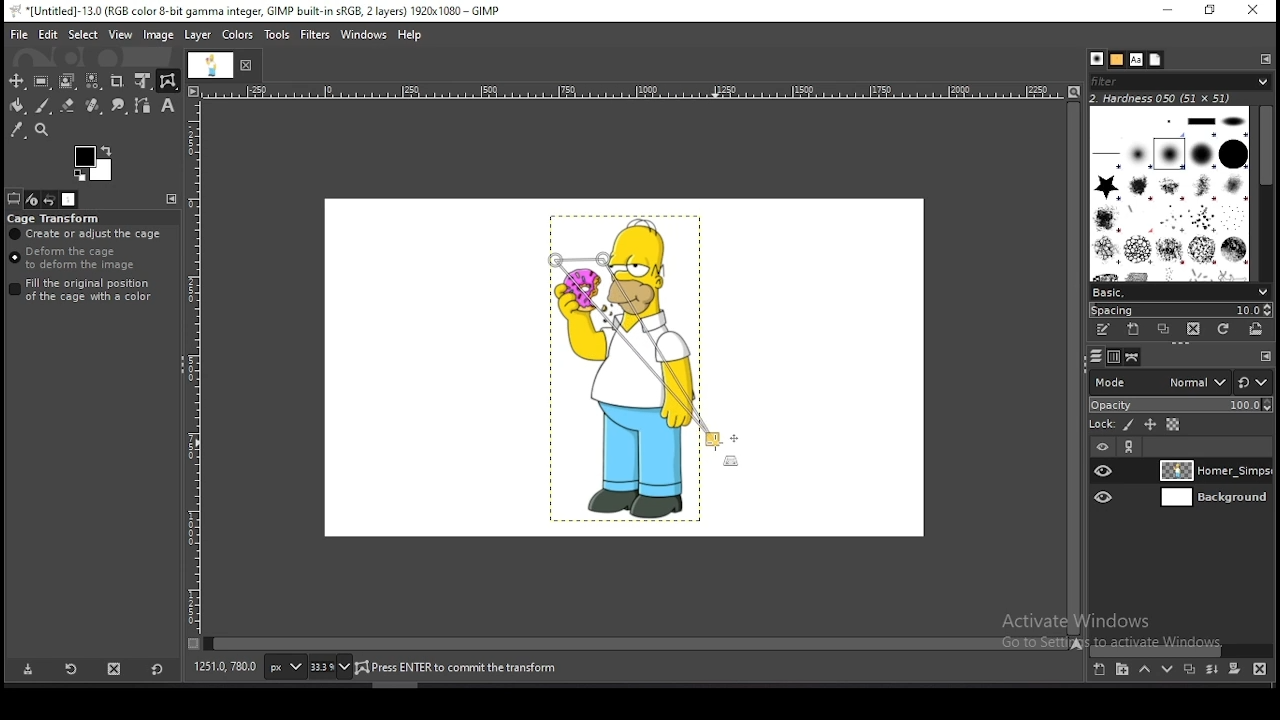 The width and height of the screenshot is (1280, 720). I want to click on configure this tab, so click(1264, 60).